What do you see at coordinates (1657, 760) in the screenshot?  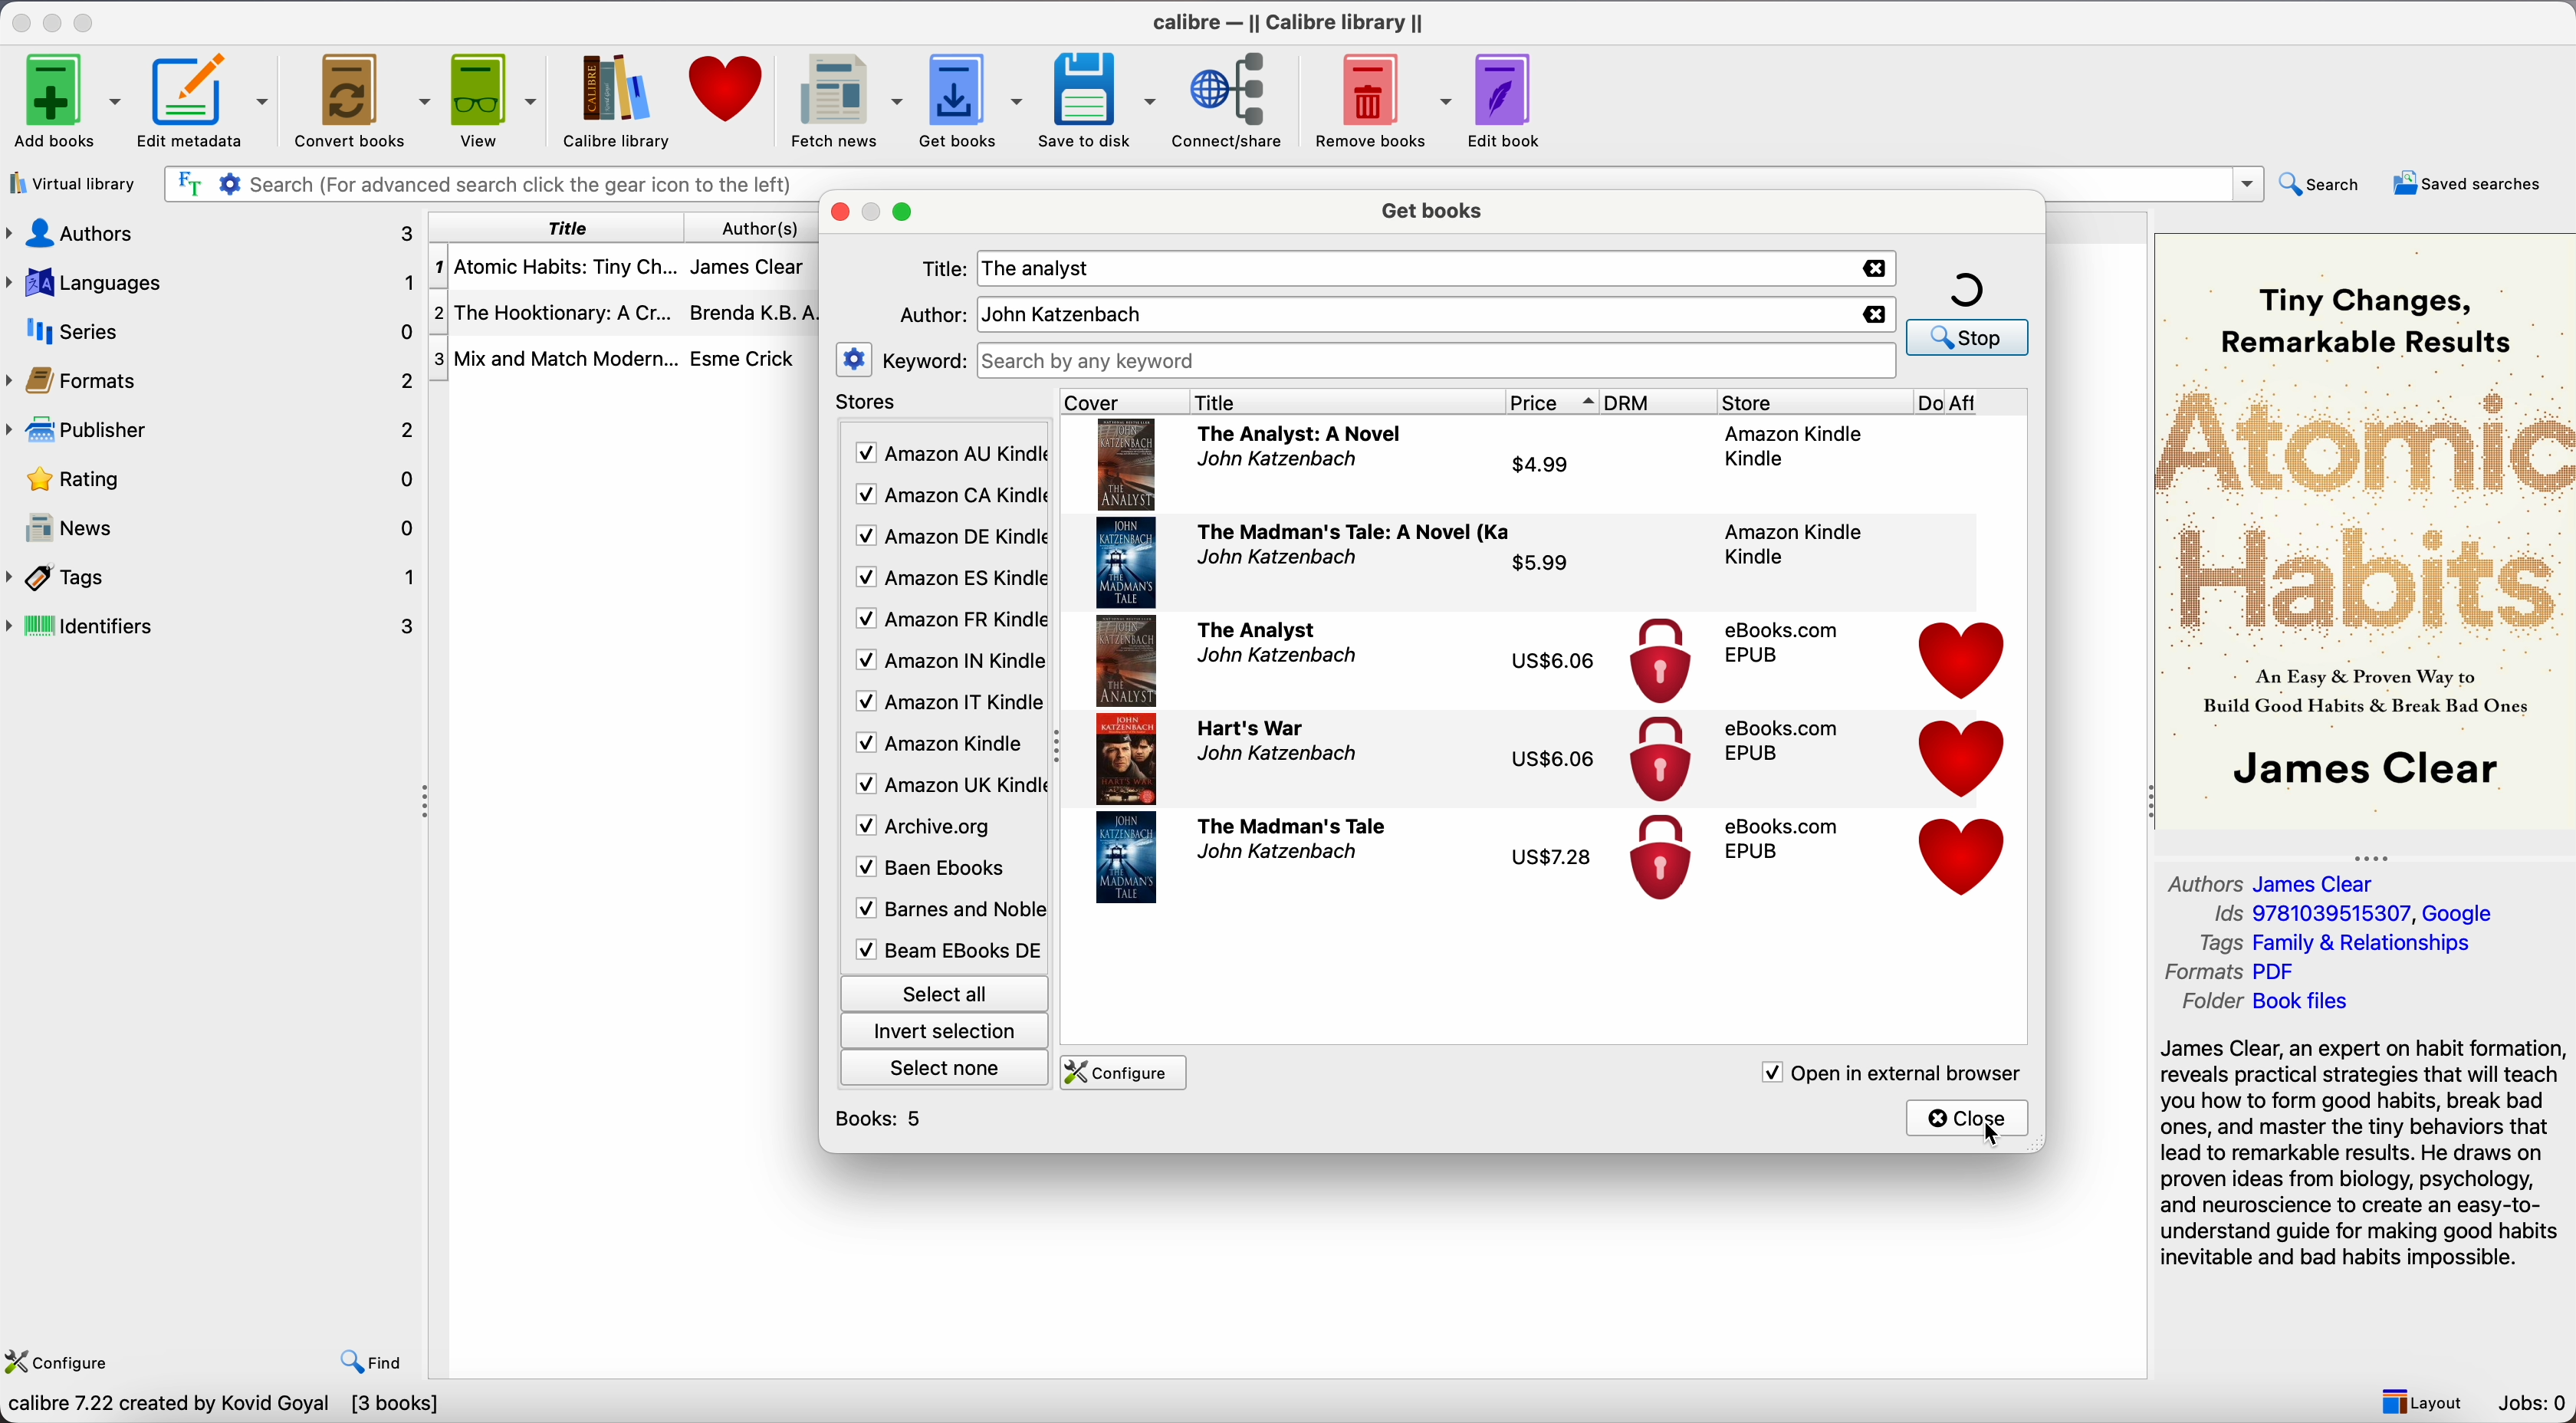 I see `icon` at bounding box center [1657, 760].